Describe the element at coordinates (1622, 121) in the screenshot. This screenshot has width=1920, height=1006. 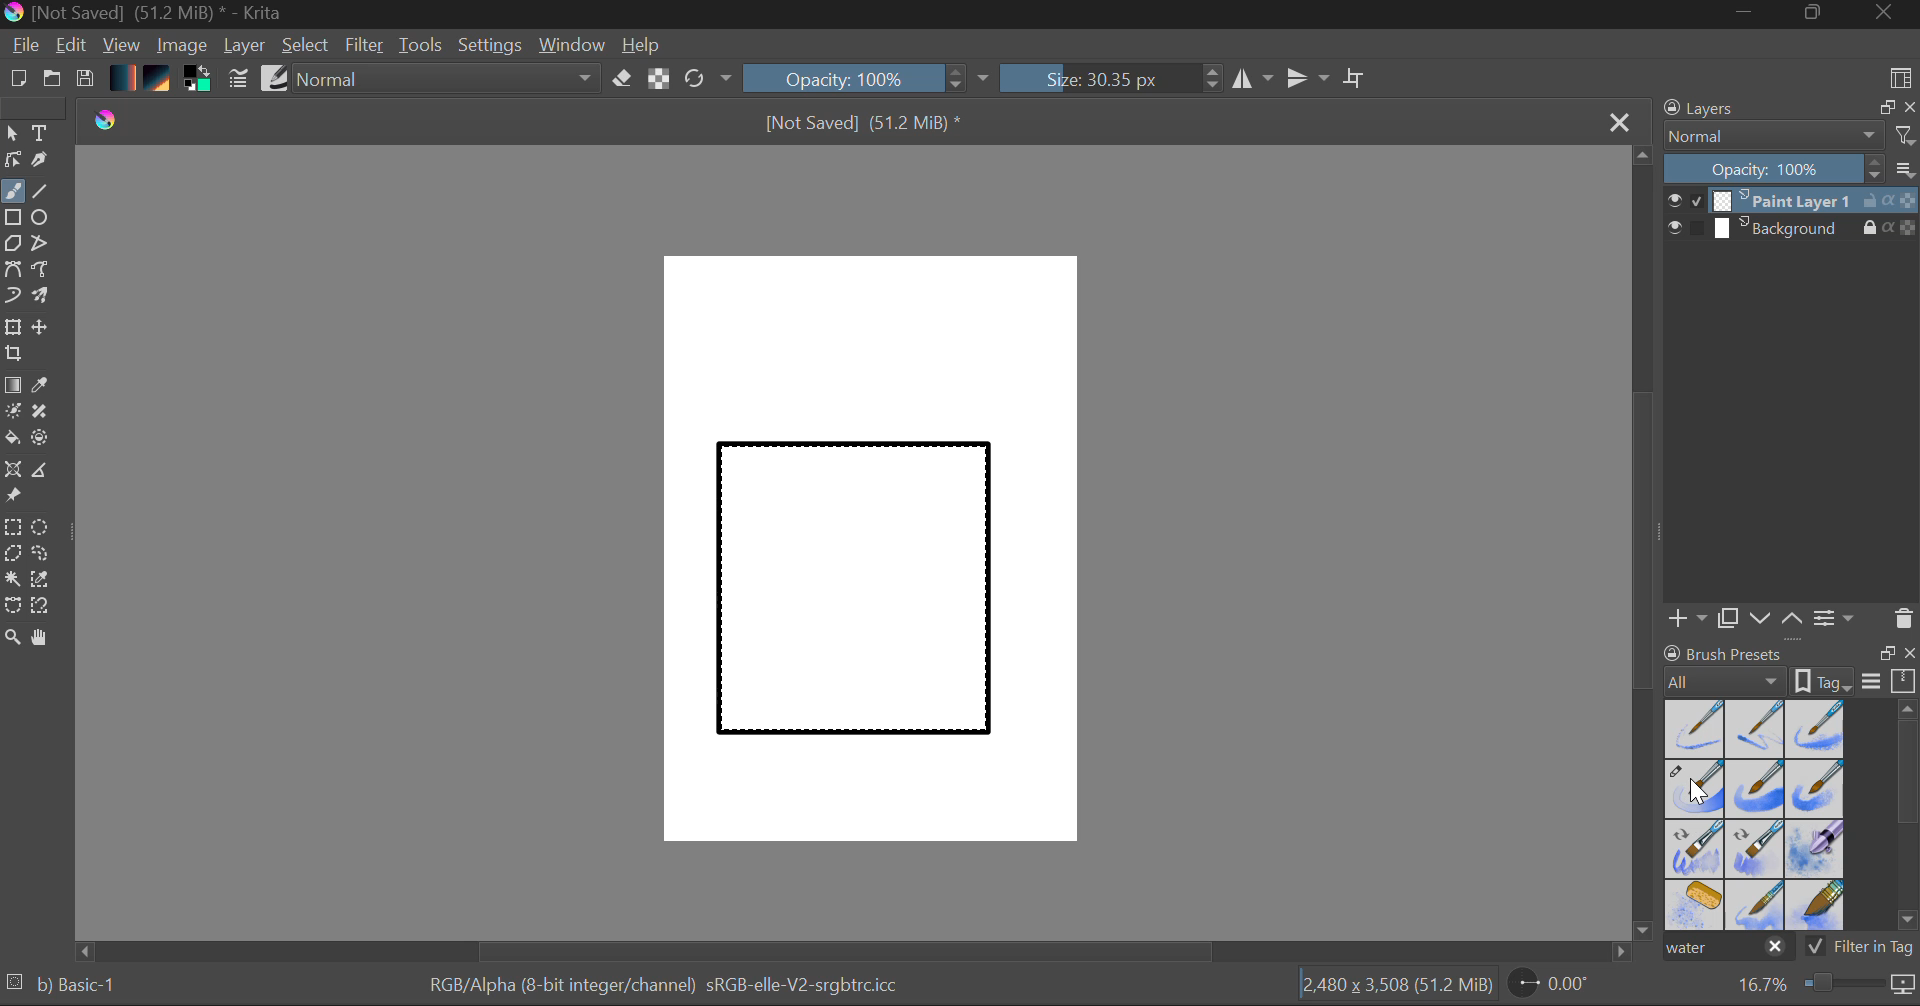
I see `Close` at that location.